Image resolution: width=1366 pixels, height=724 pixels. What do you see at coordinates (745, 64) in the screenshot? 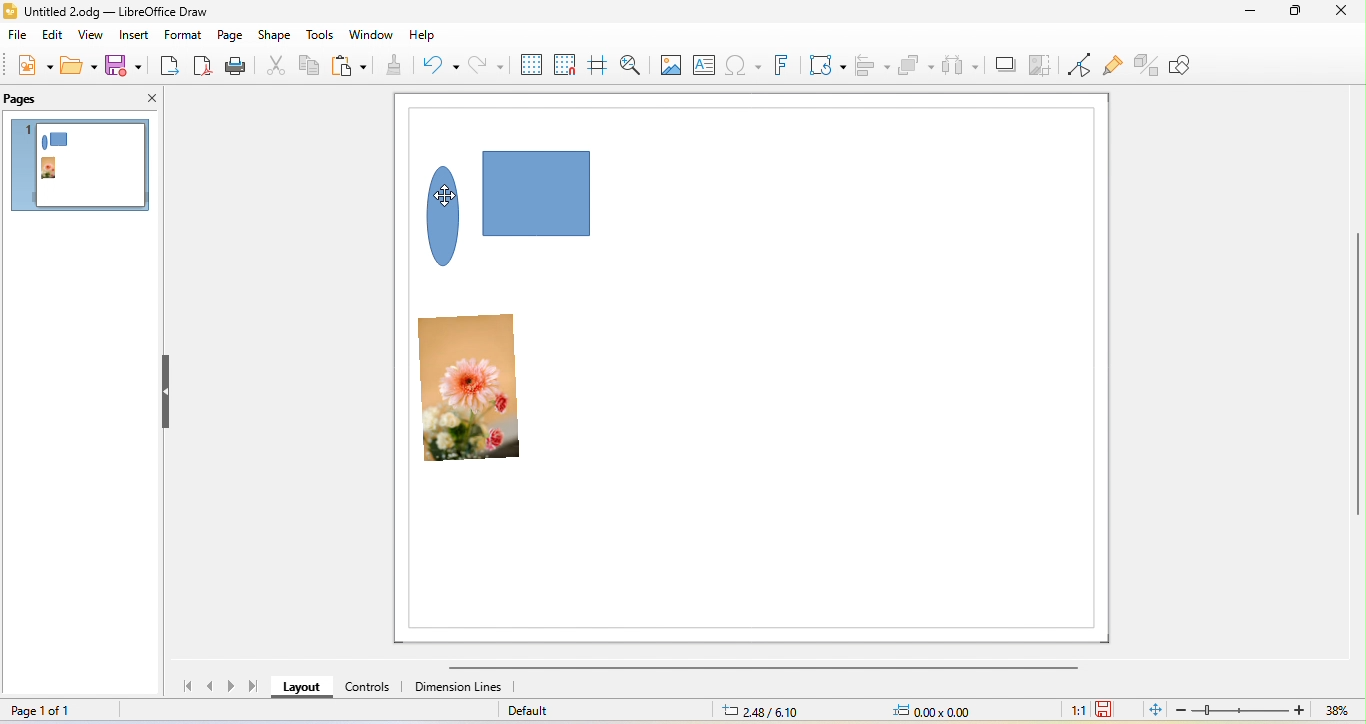
I see `special character` at bounding box center [745, 64].